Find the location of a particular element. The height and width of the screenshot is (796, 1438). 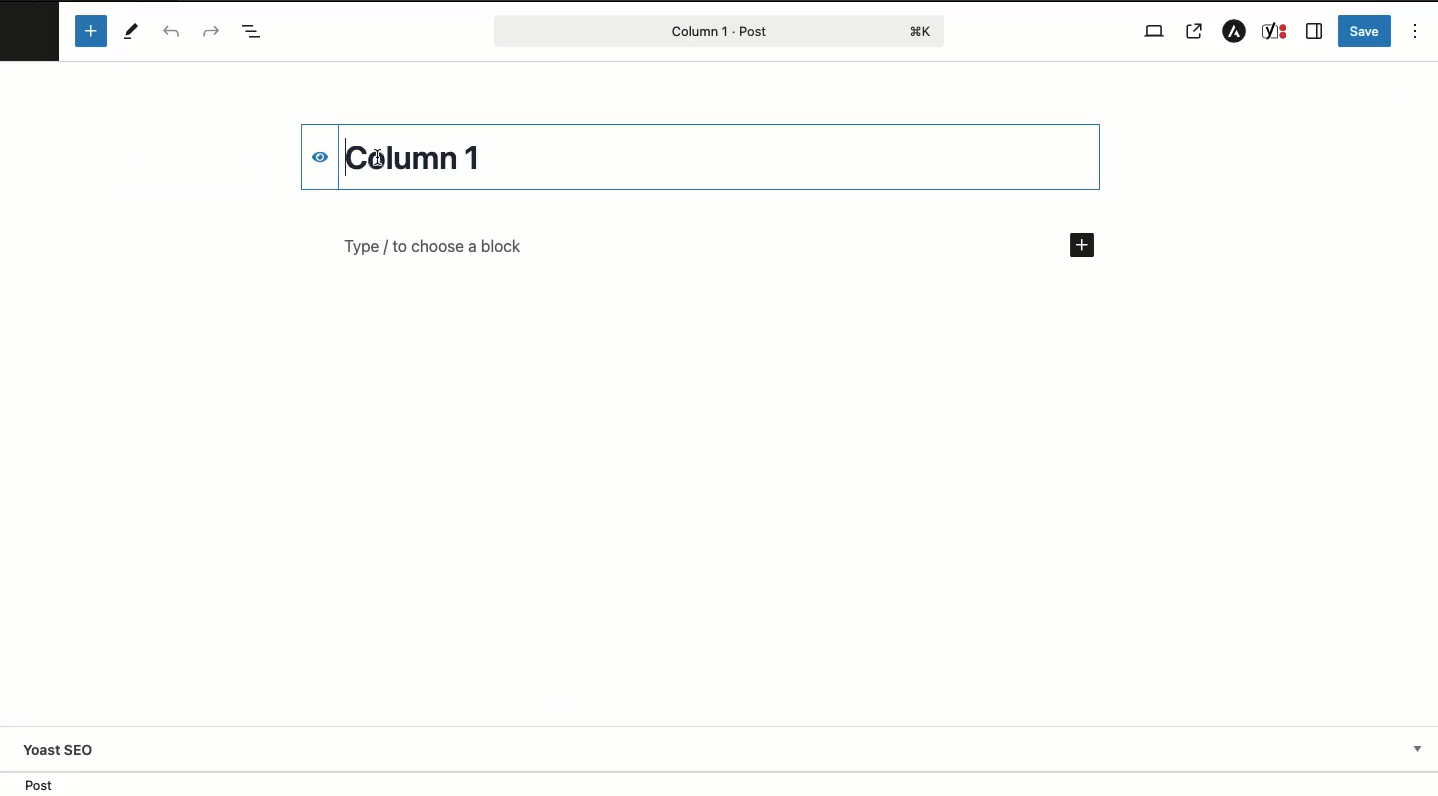

Options is located at coordinates (1416, 30).